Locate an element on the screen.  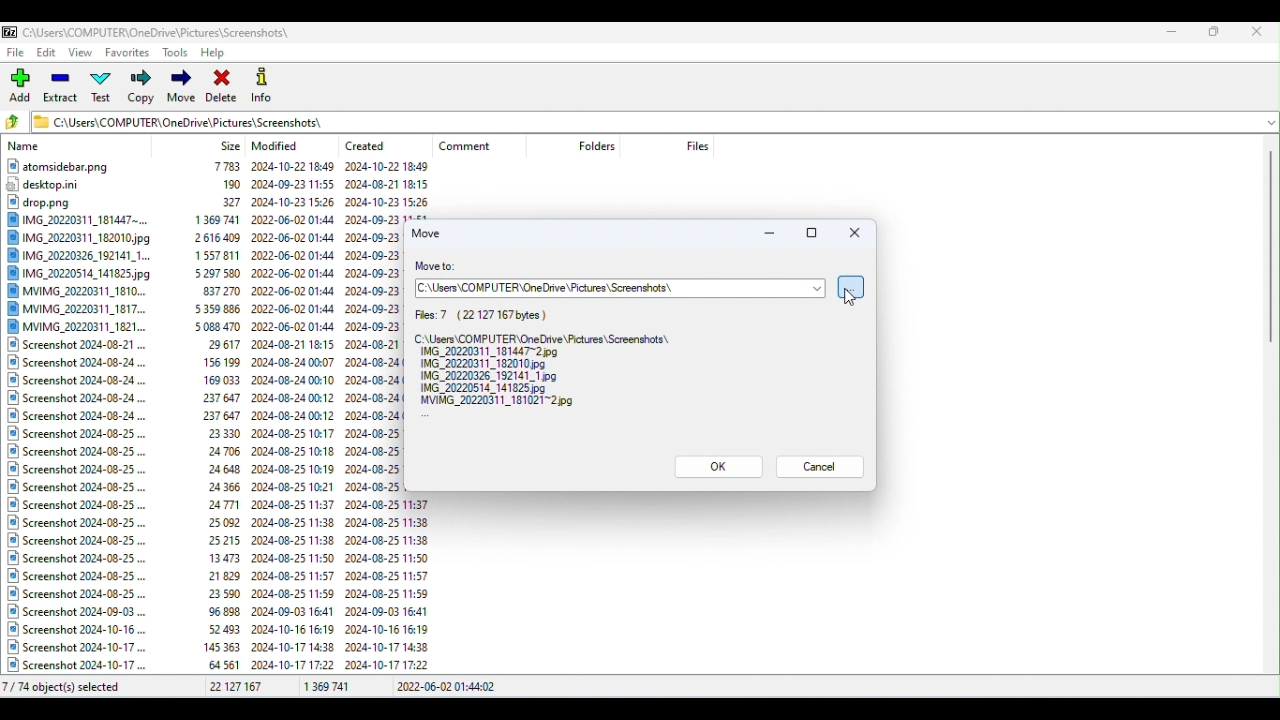
Browse for folder is located at coordinates (852, 287).